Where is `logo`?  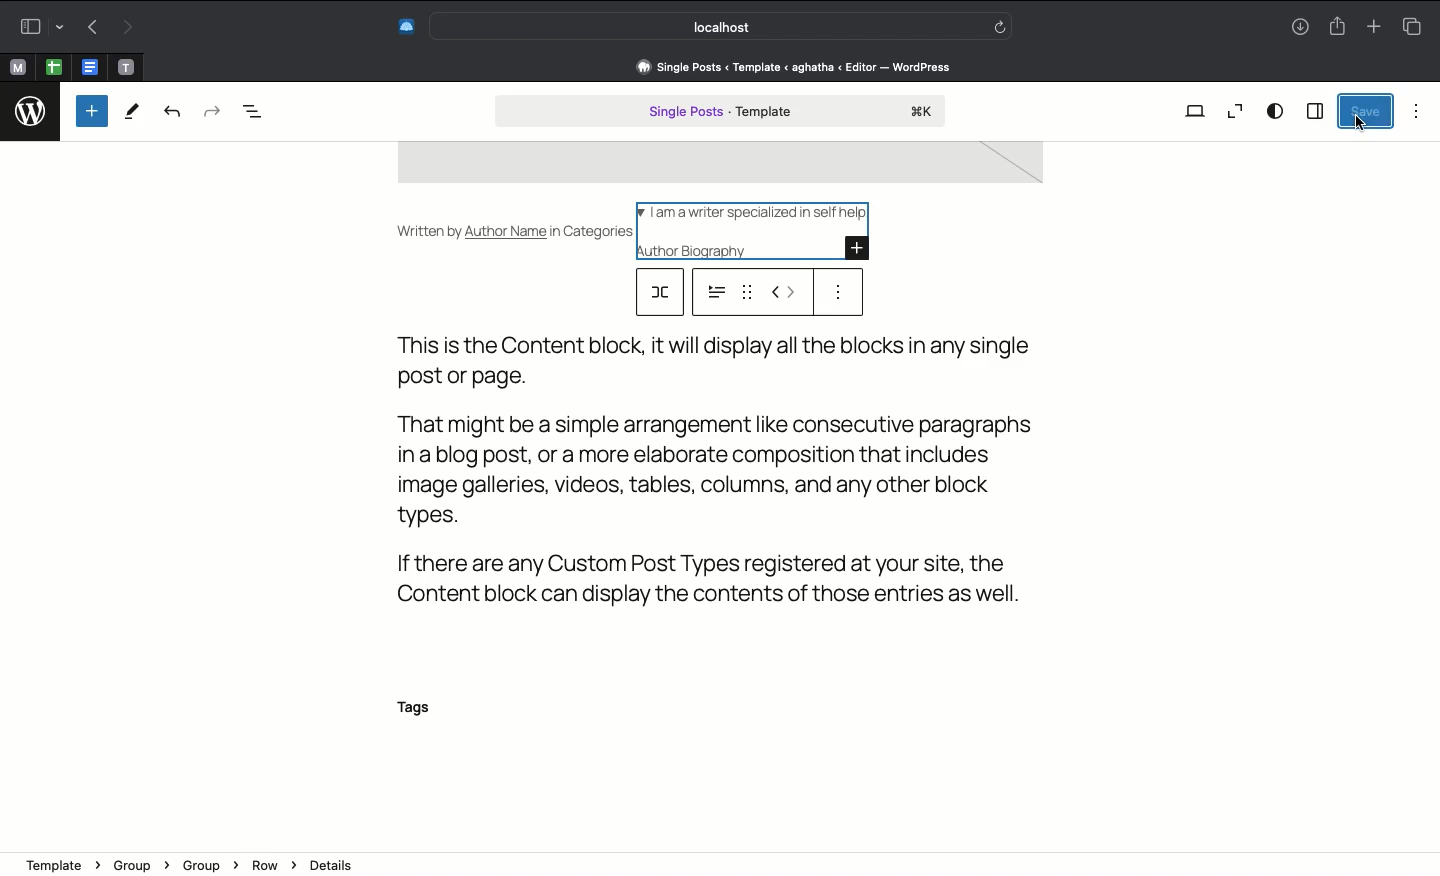 logo is located at coordinates (32, 107).